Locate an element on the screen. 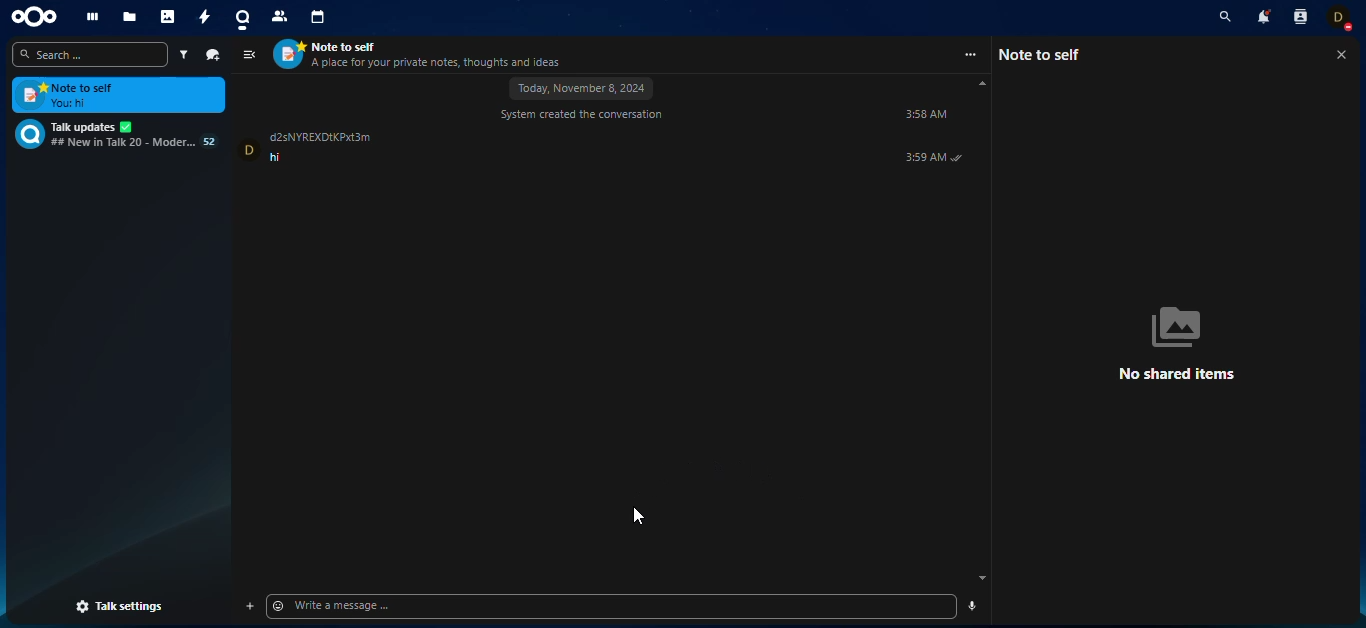  november 8, 2024 is located at coordinates (582, 89).